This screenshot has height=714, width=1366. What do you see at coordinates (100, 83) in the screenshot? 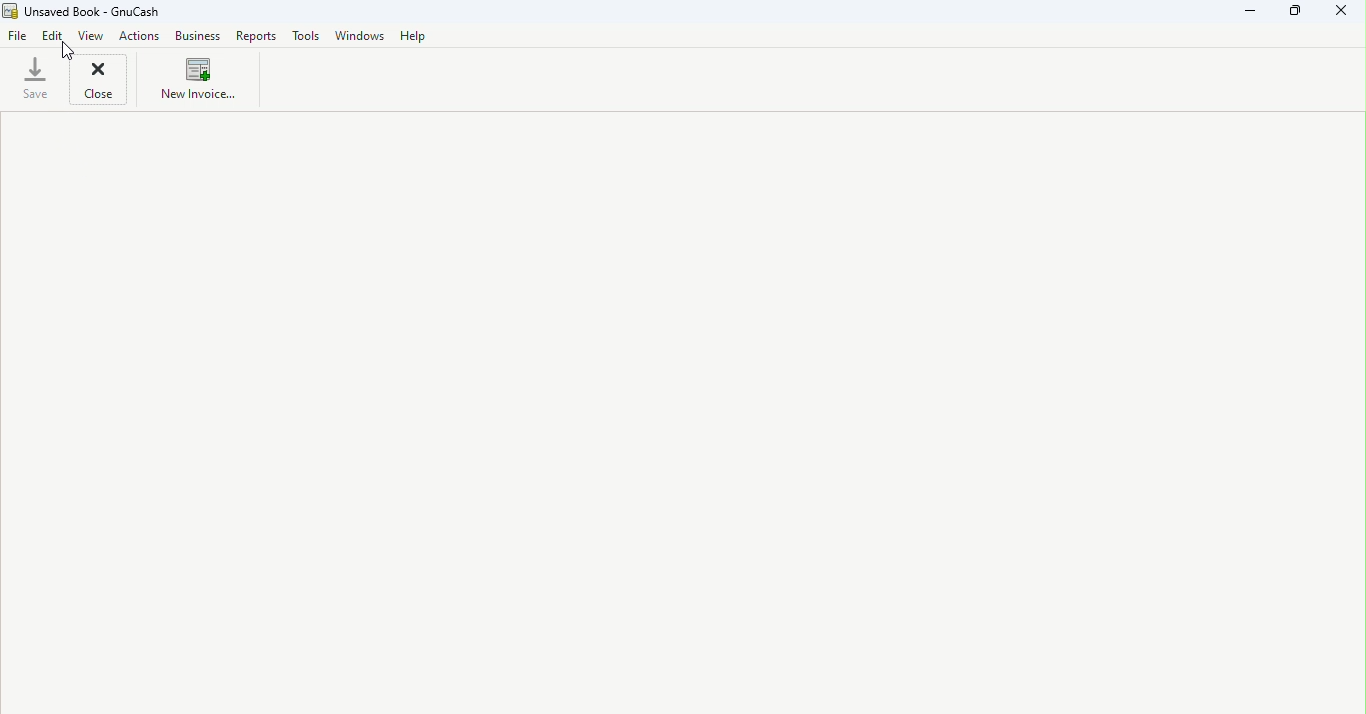
I see `Close` at bounding box center [100, 83].